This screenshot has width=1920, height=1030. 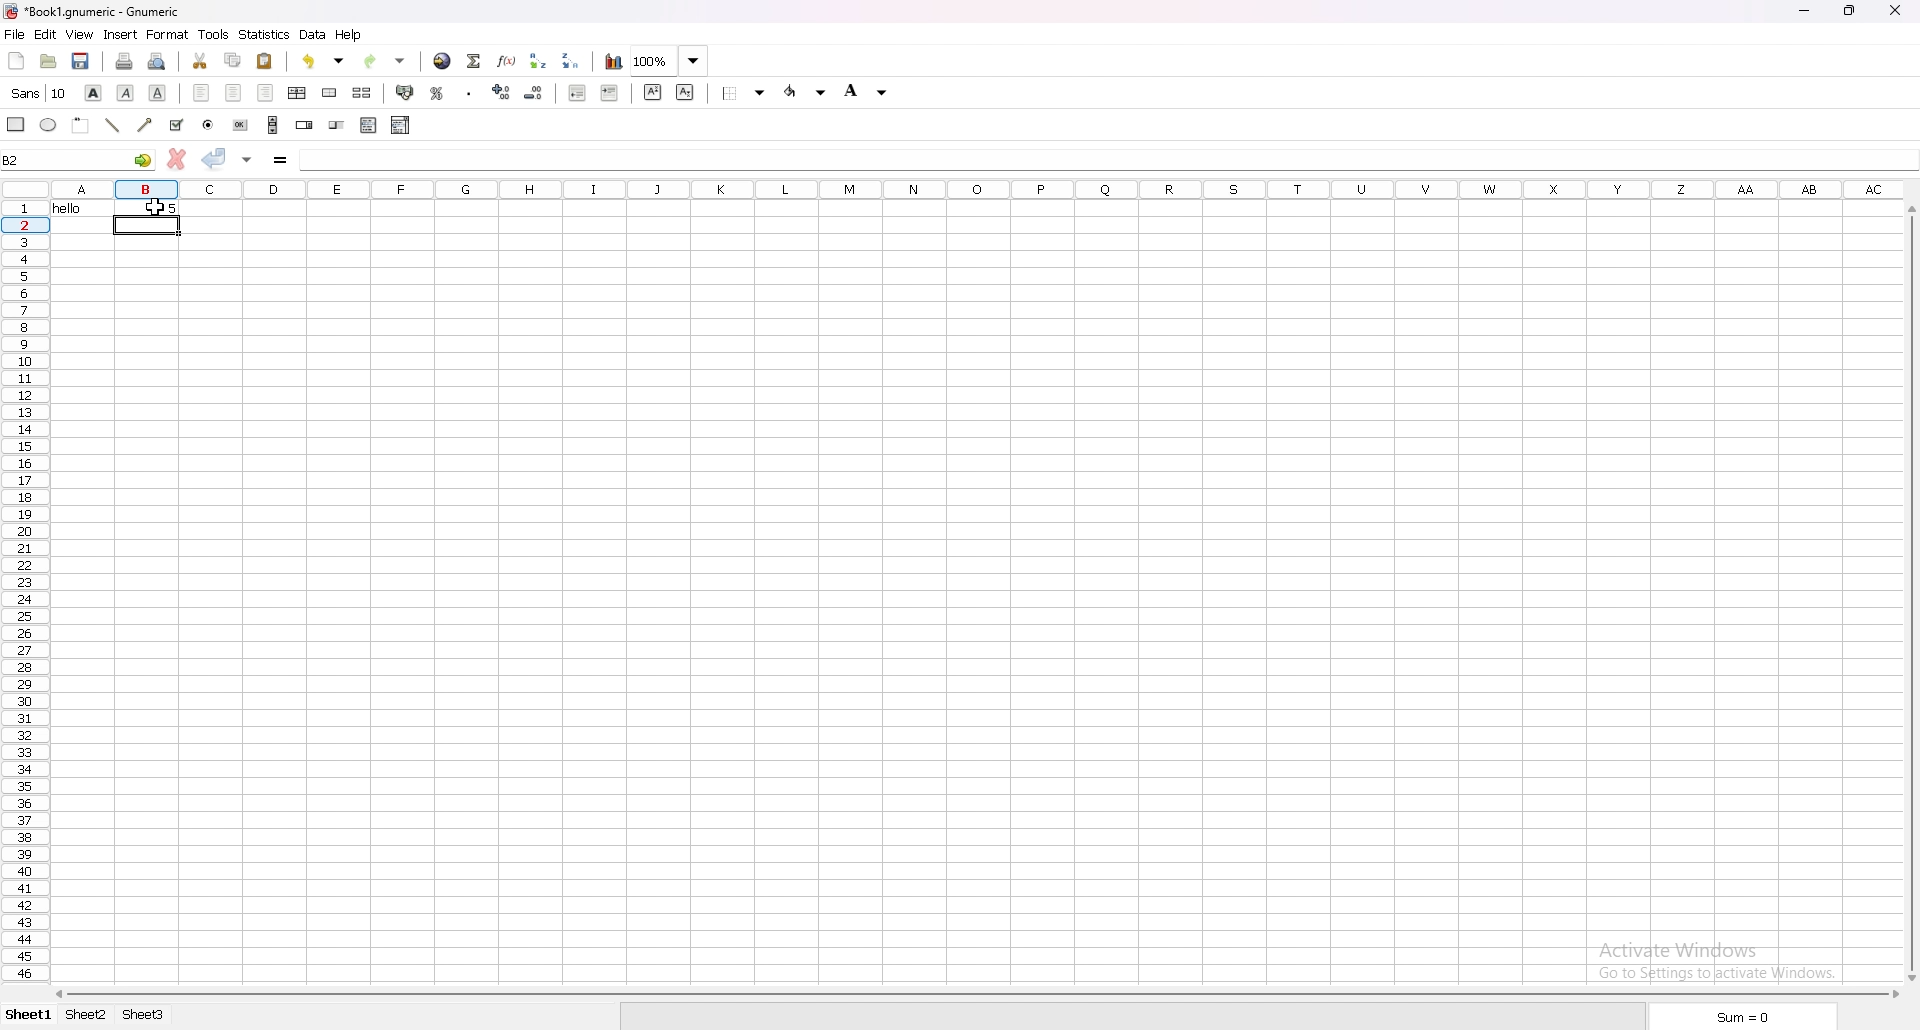 What do you see at coordinates (578, 92) in the screenshot?
I see `decrease indent` at bounding box center [578, 92].